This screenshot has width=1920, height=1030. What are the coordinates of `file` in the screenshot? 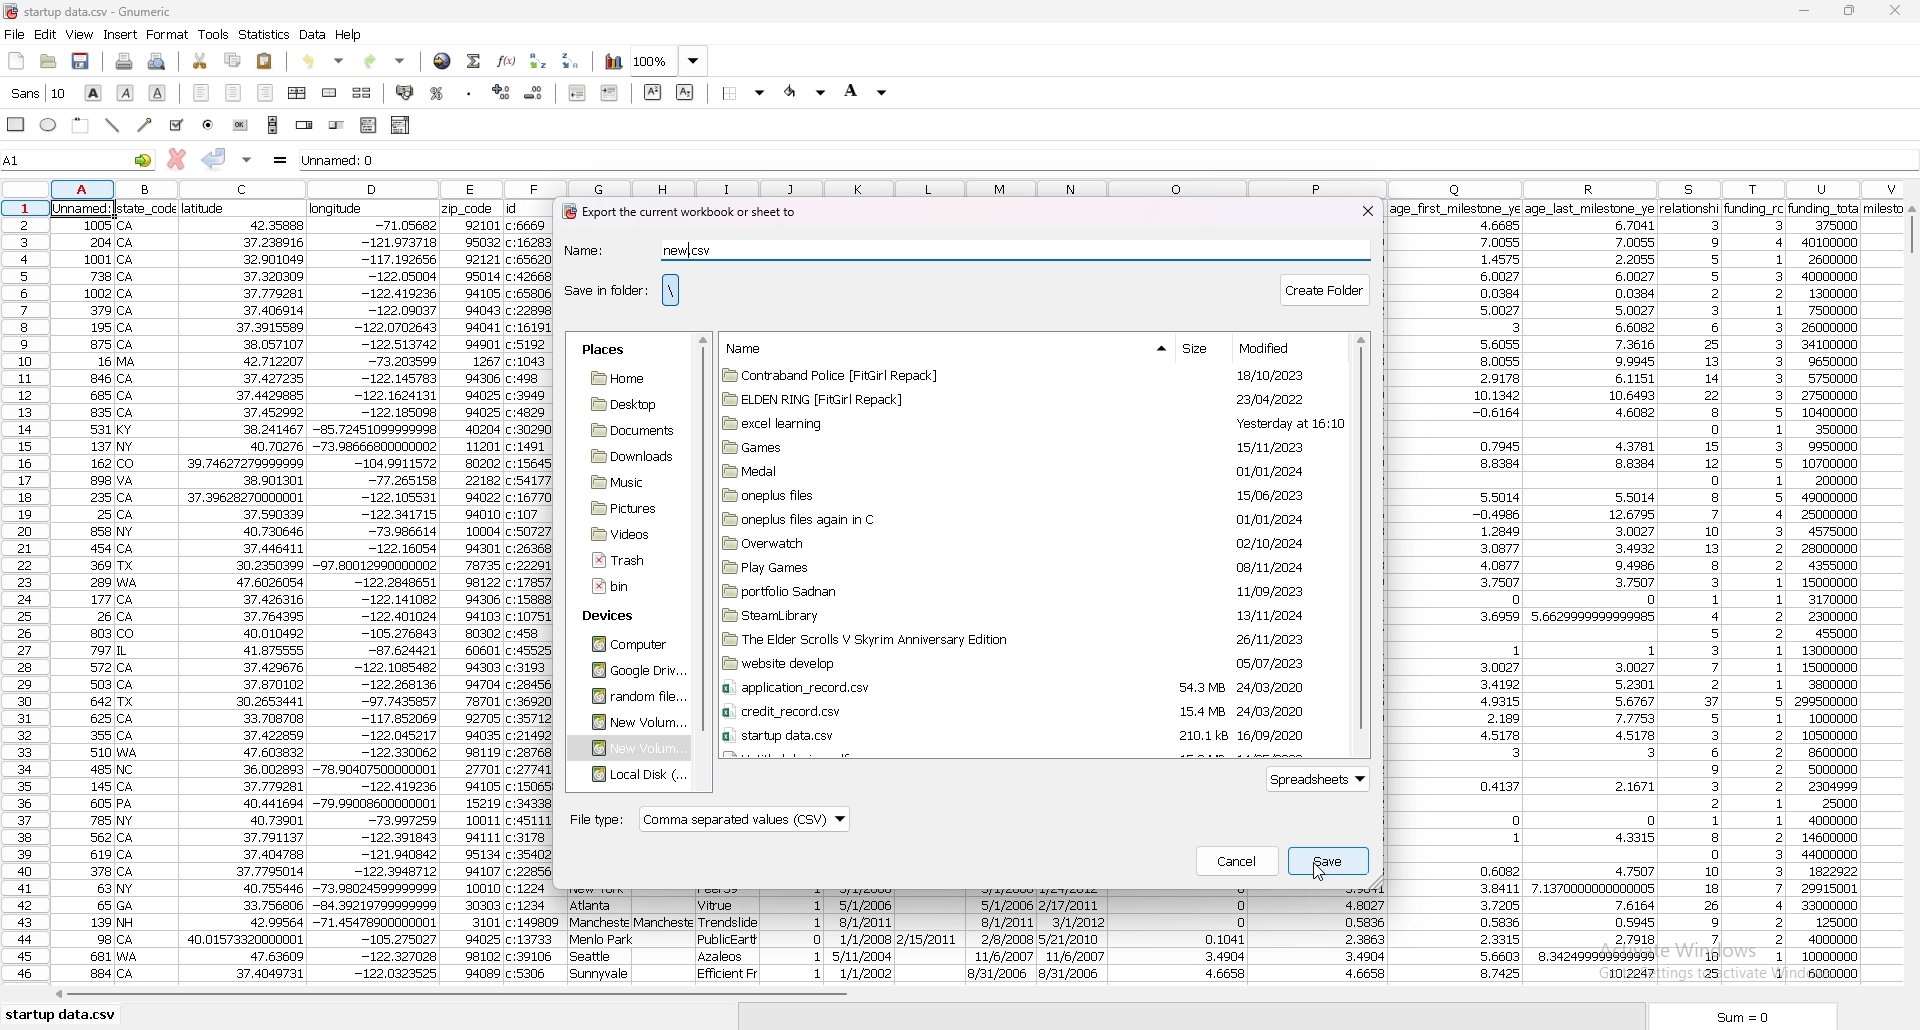 It's located at (618, 587).